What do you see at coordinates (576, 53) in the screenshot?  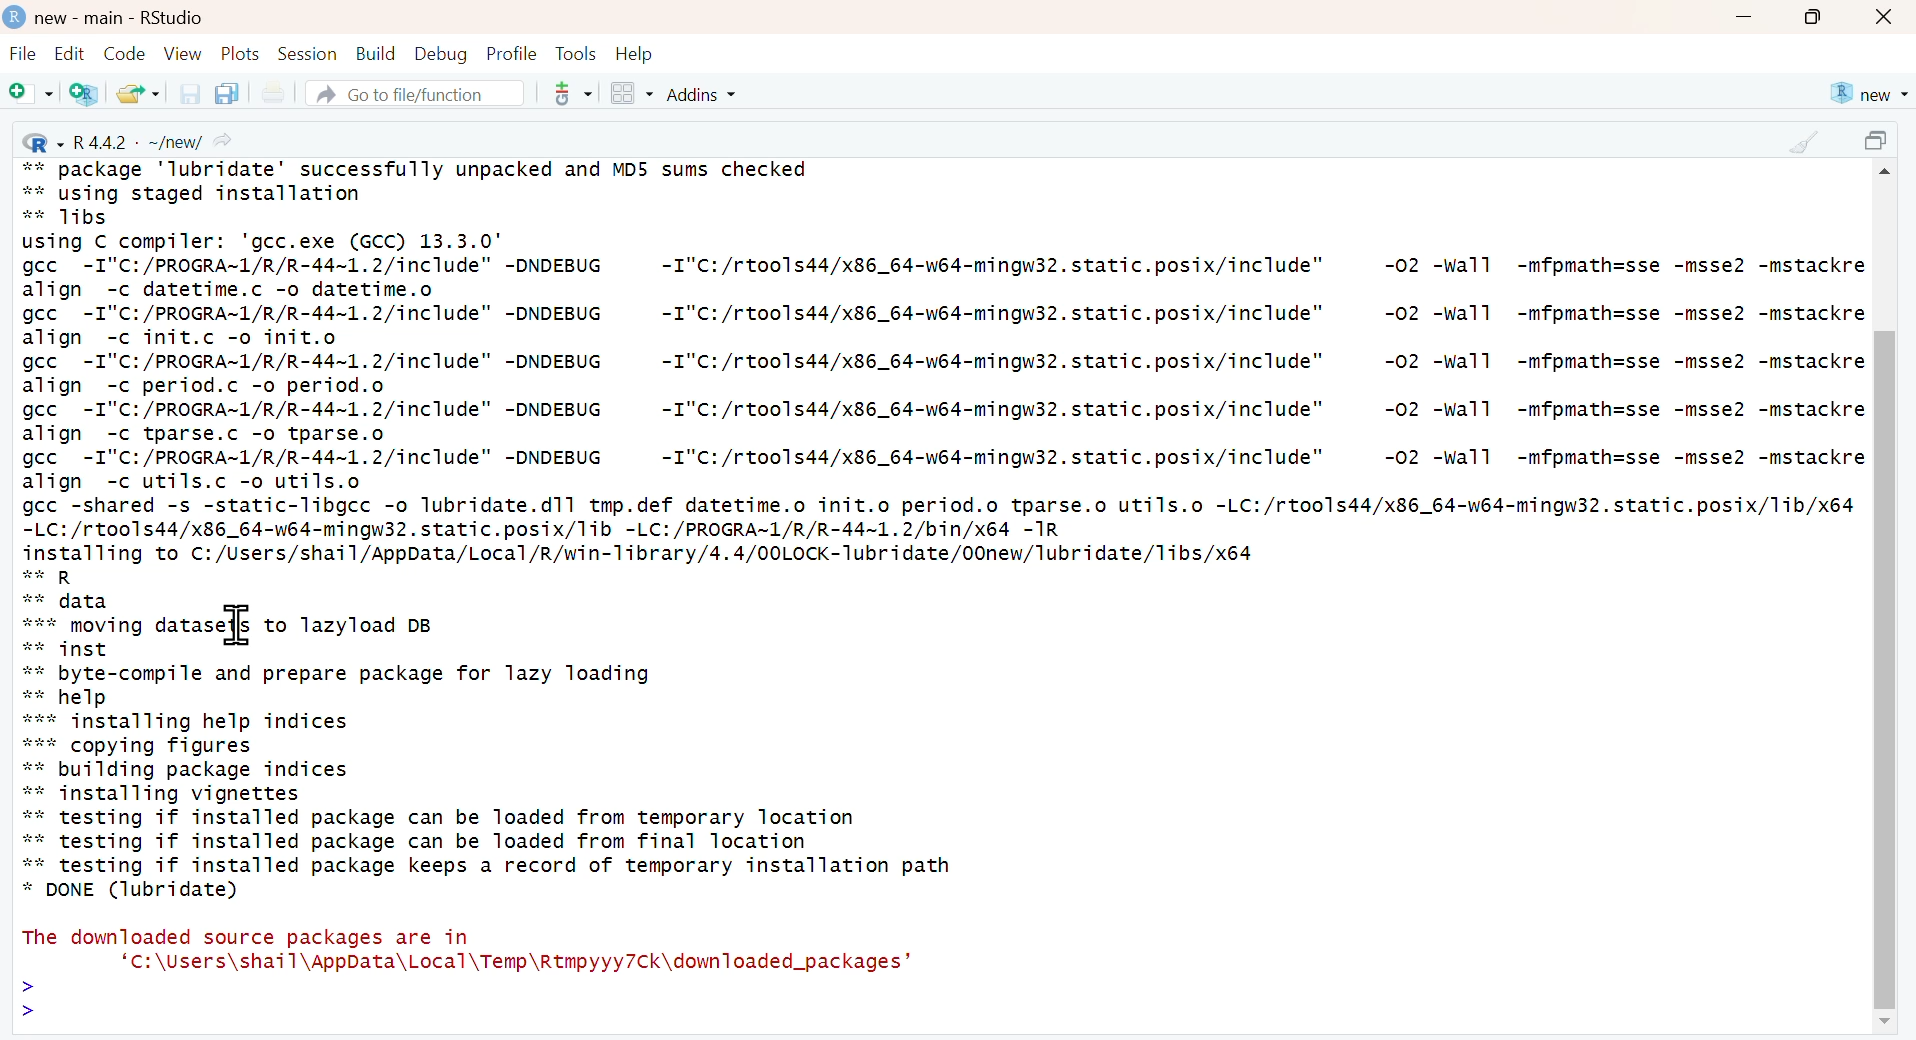 I see `Tools` at bounding box center [576, 53].